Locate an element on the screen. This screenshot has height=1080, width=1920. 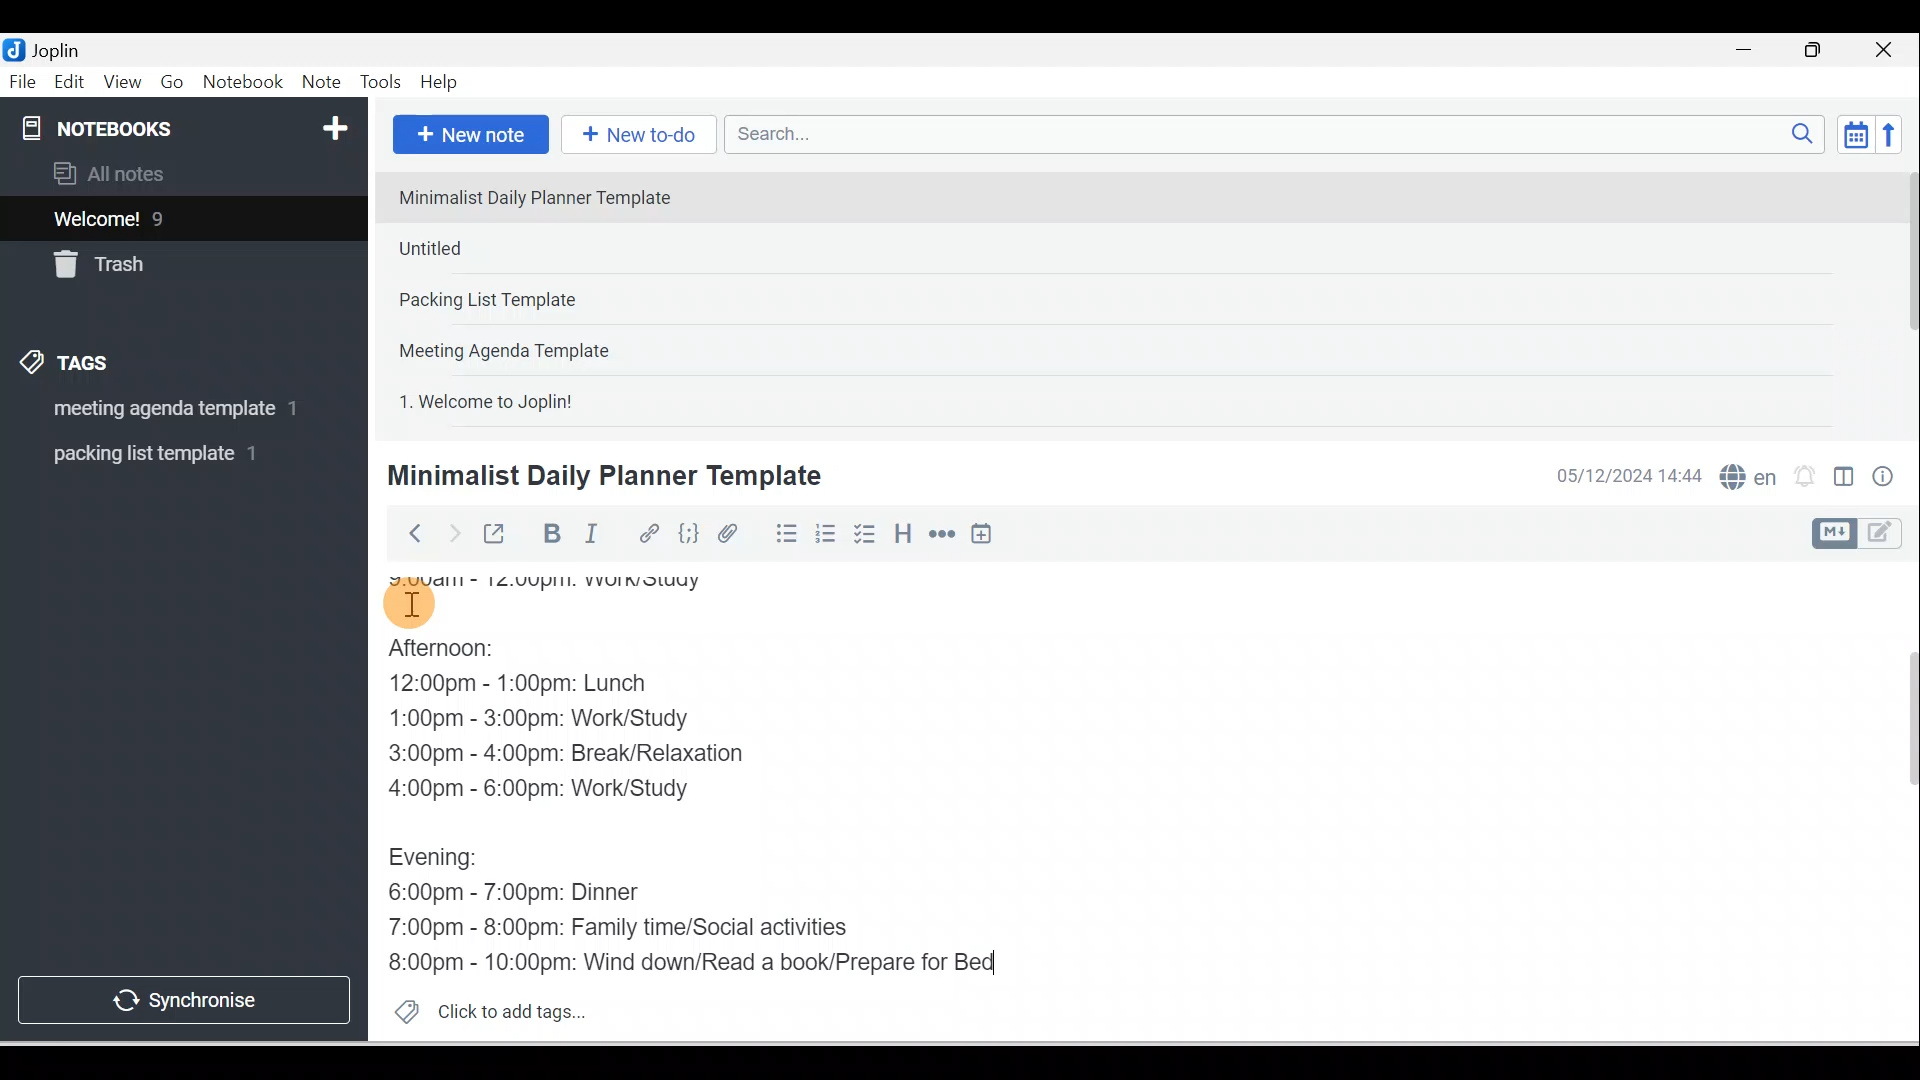
Notebook is located at coordinates (242, 83).